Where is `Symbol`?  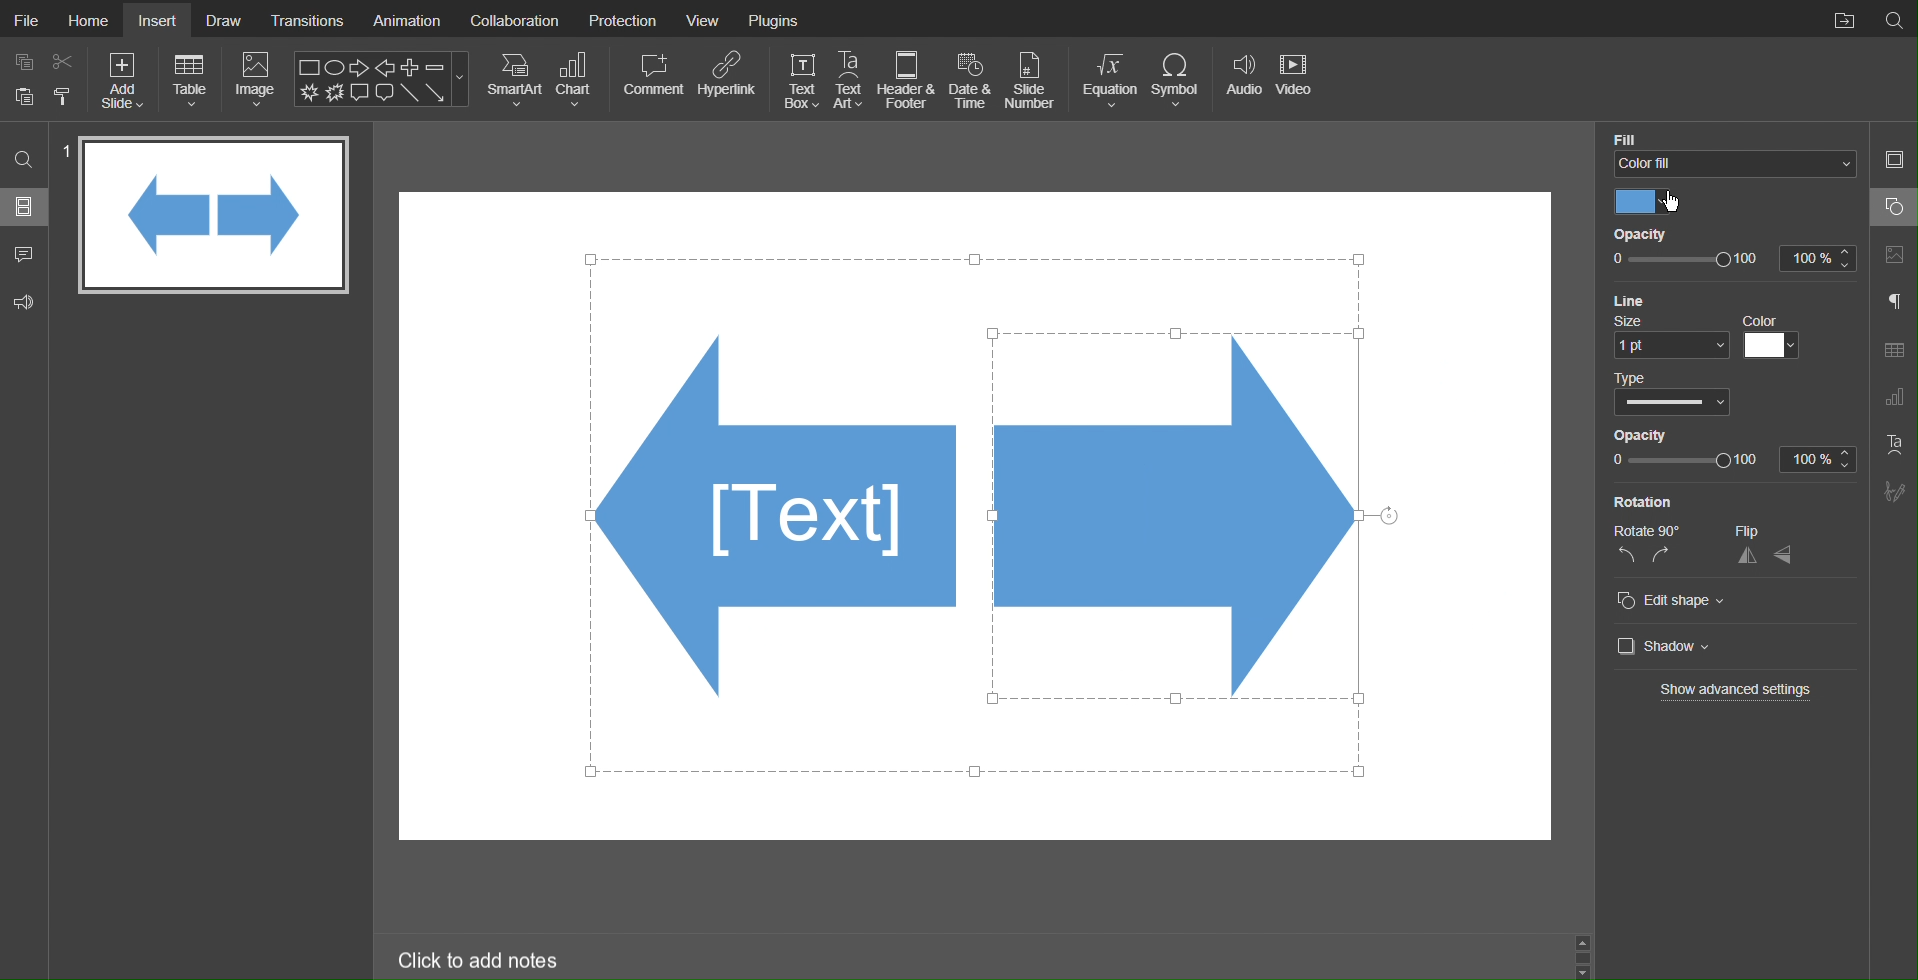 Symbol is located at coordinates (1176, 79).